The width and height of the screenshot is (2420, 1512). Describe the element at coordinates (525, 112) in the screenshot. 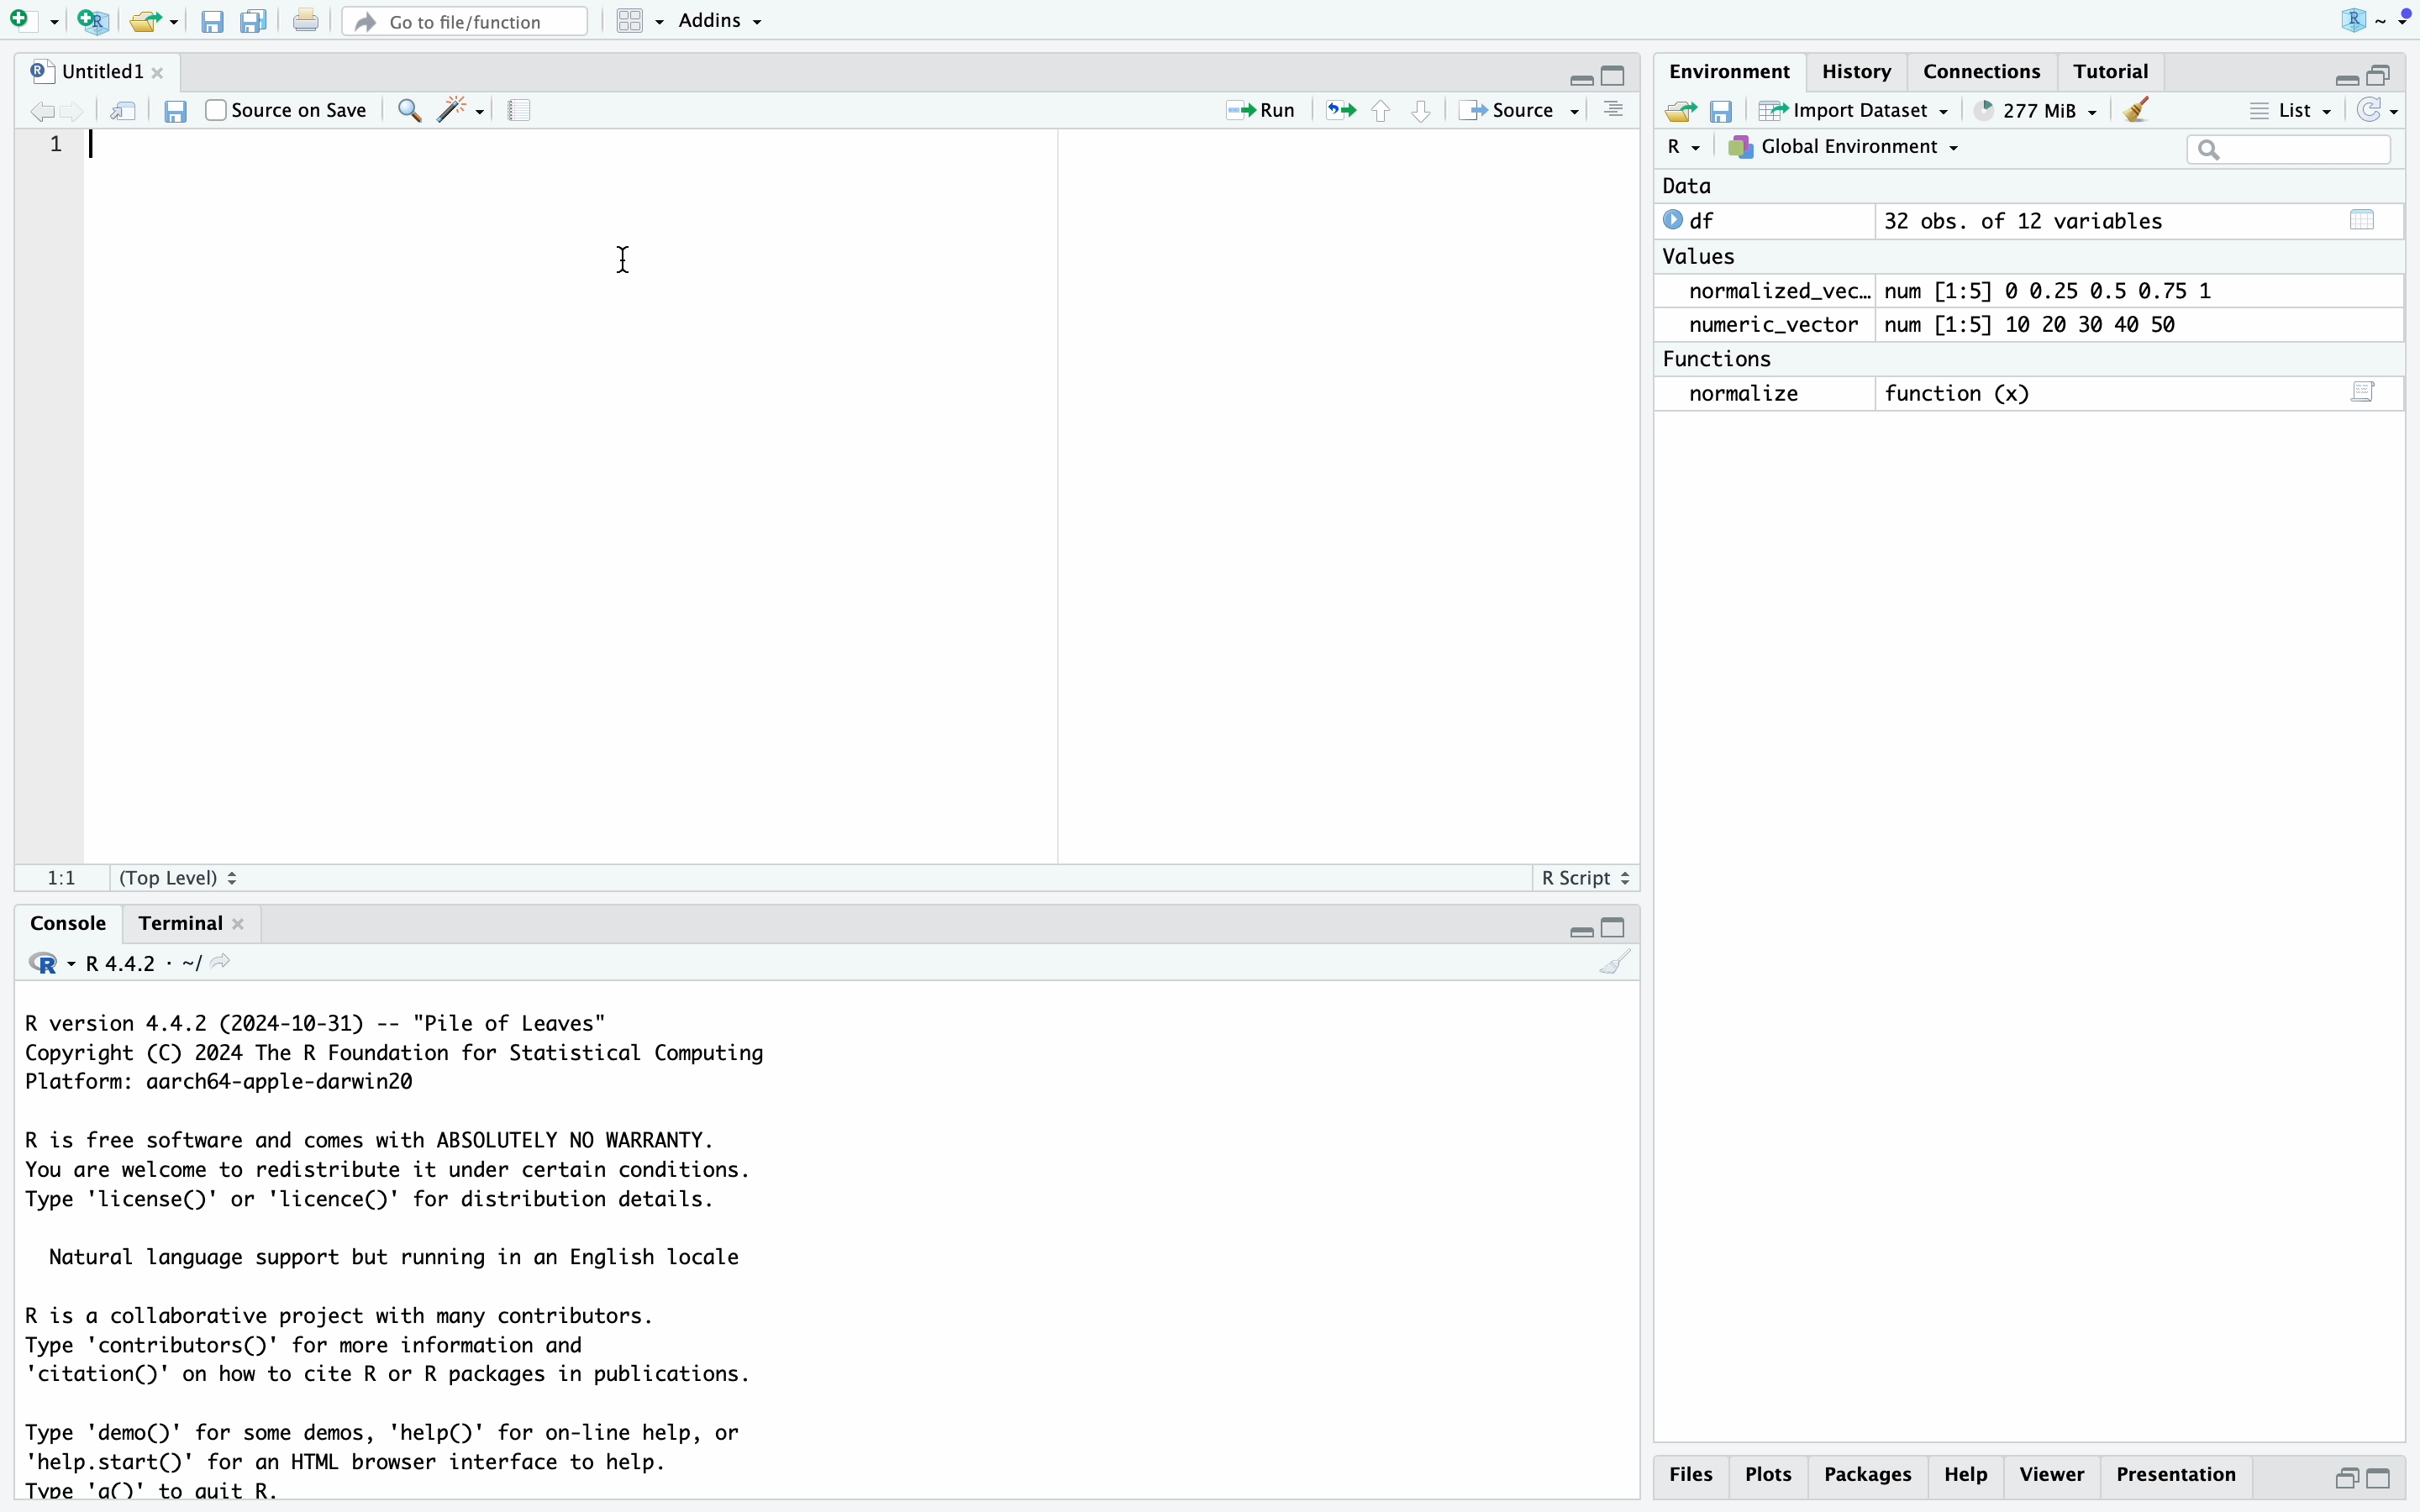

I see `SETTINGS` at that location.